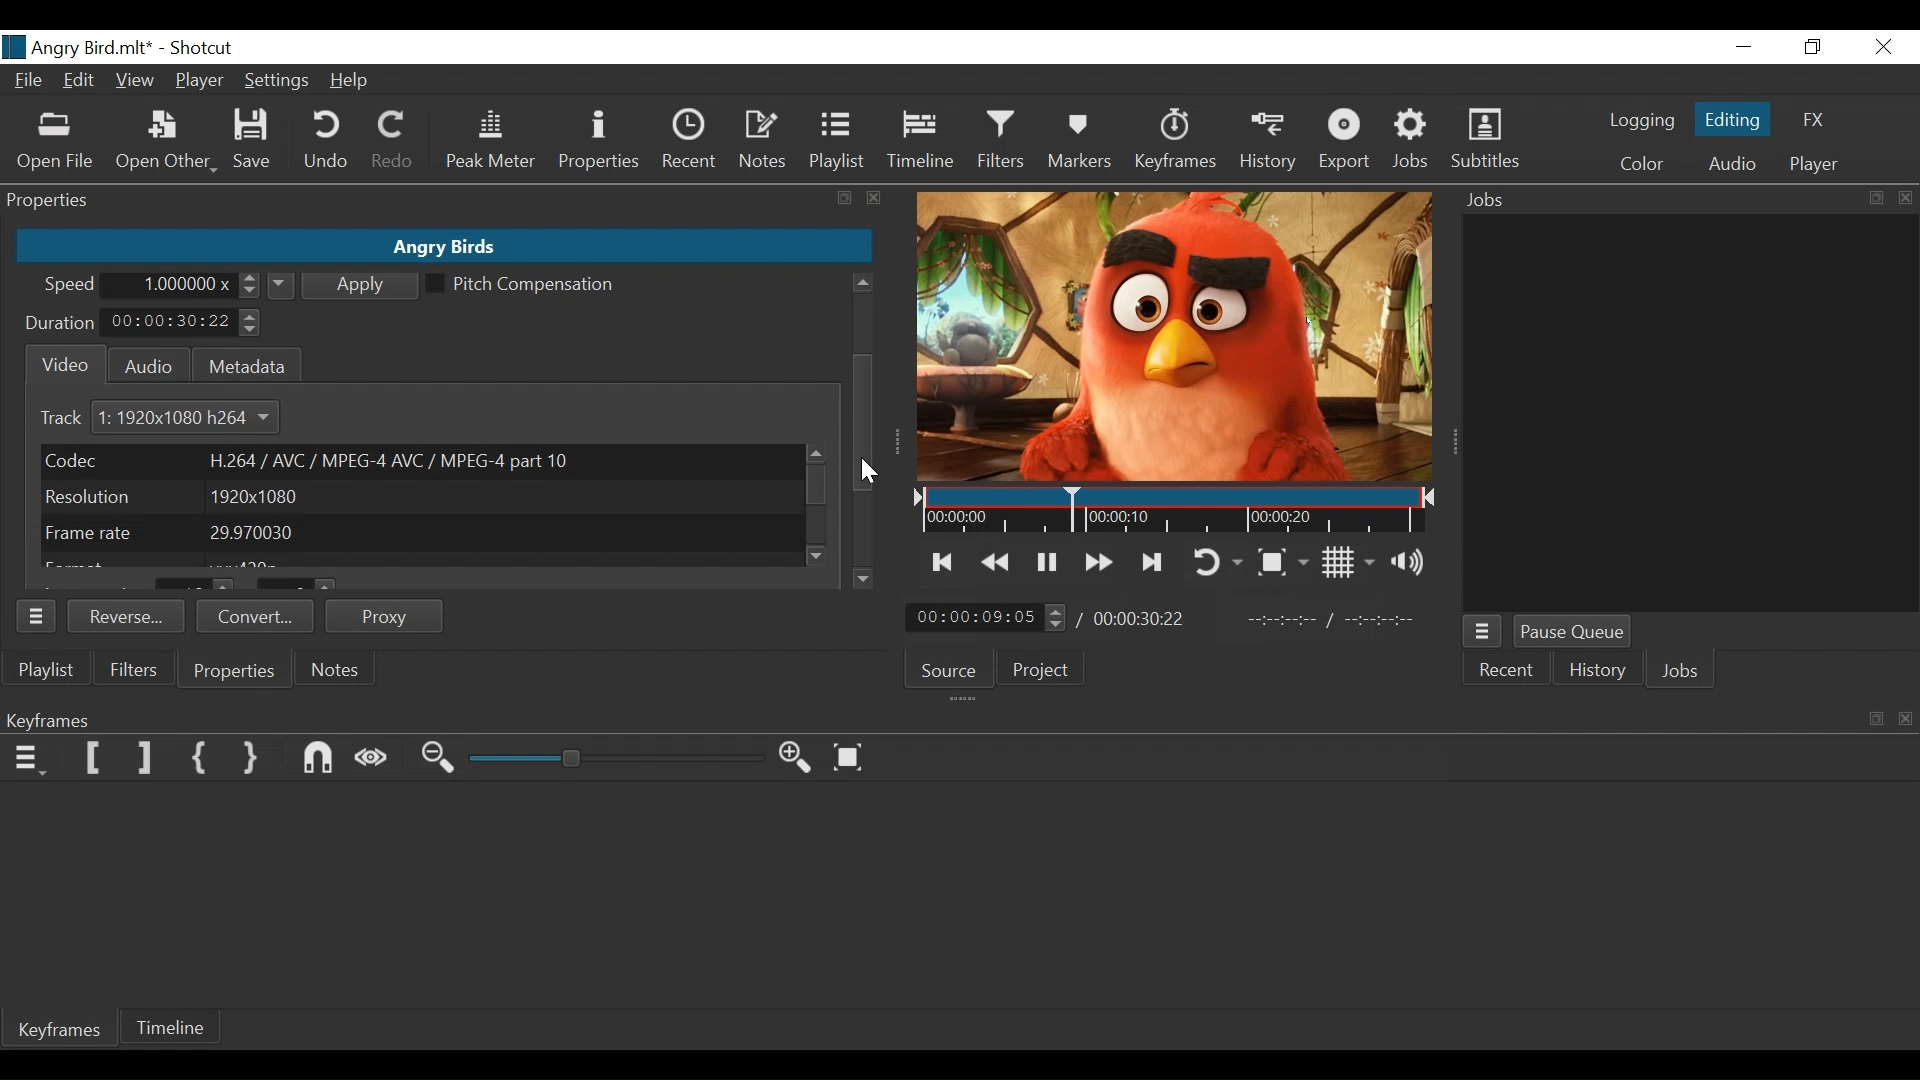 The height and width of the screenshot is (1080, 1920). I want to click on Vertical Scroll bar, so click(861, 363).